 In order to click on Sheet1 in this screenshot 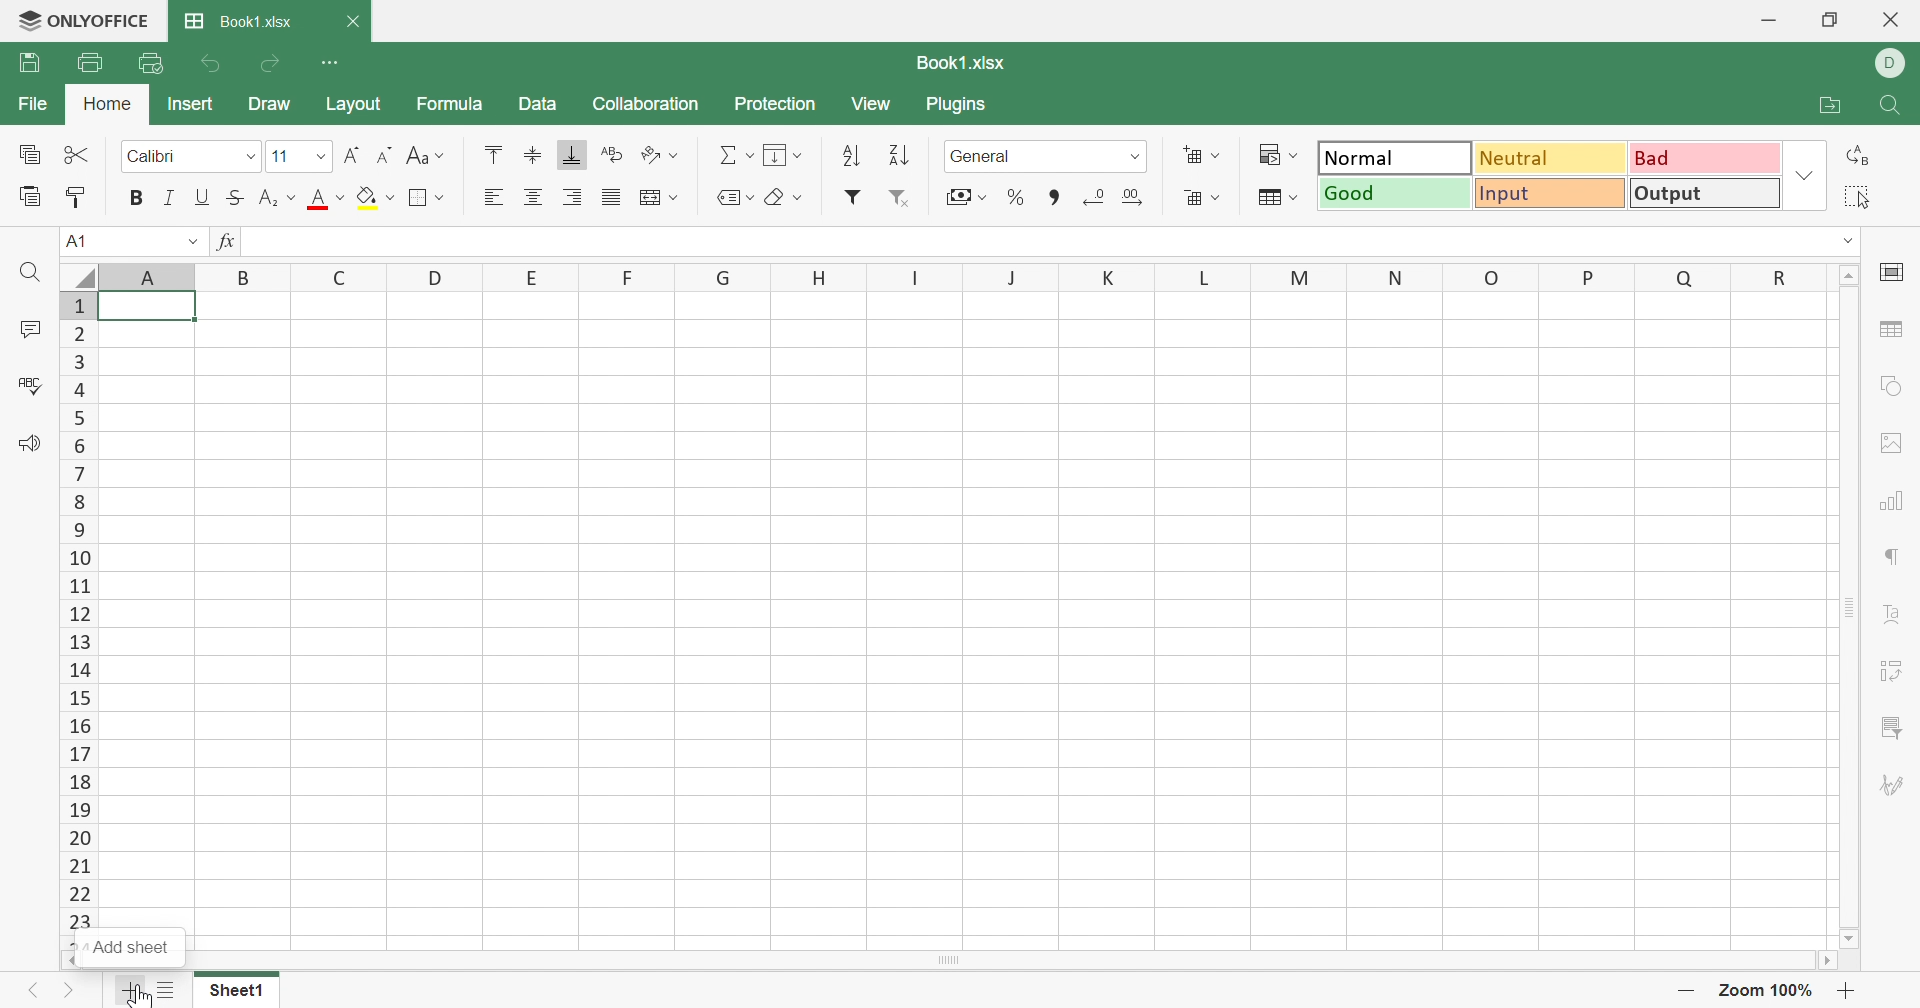, I will do `click(238, 991)`.